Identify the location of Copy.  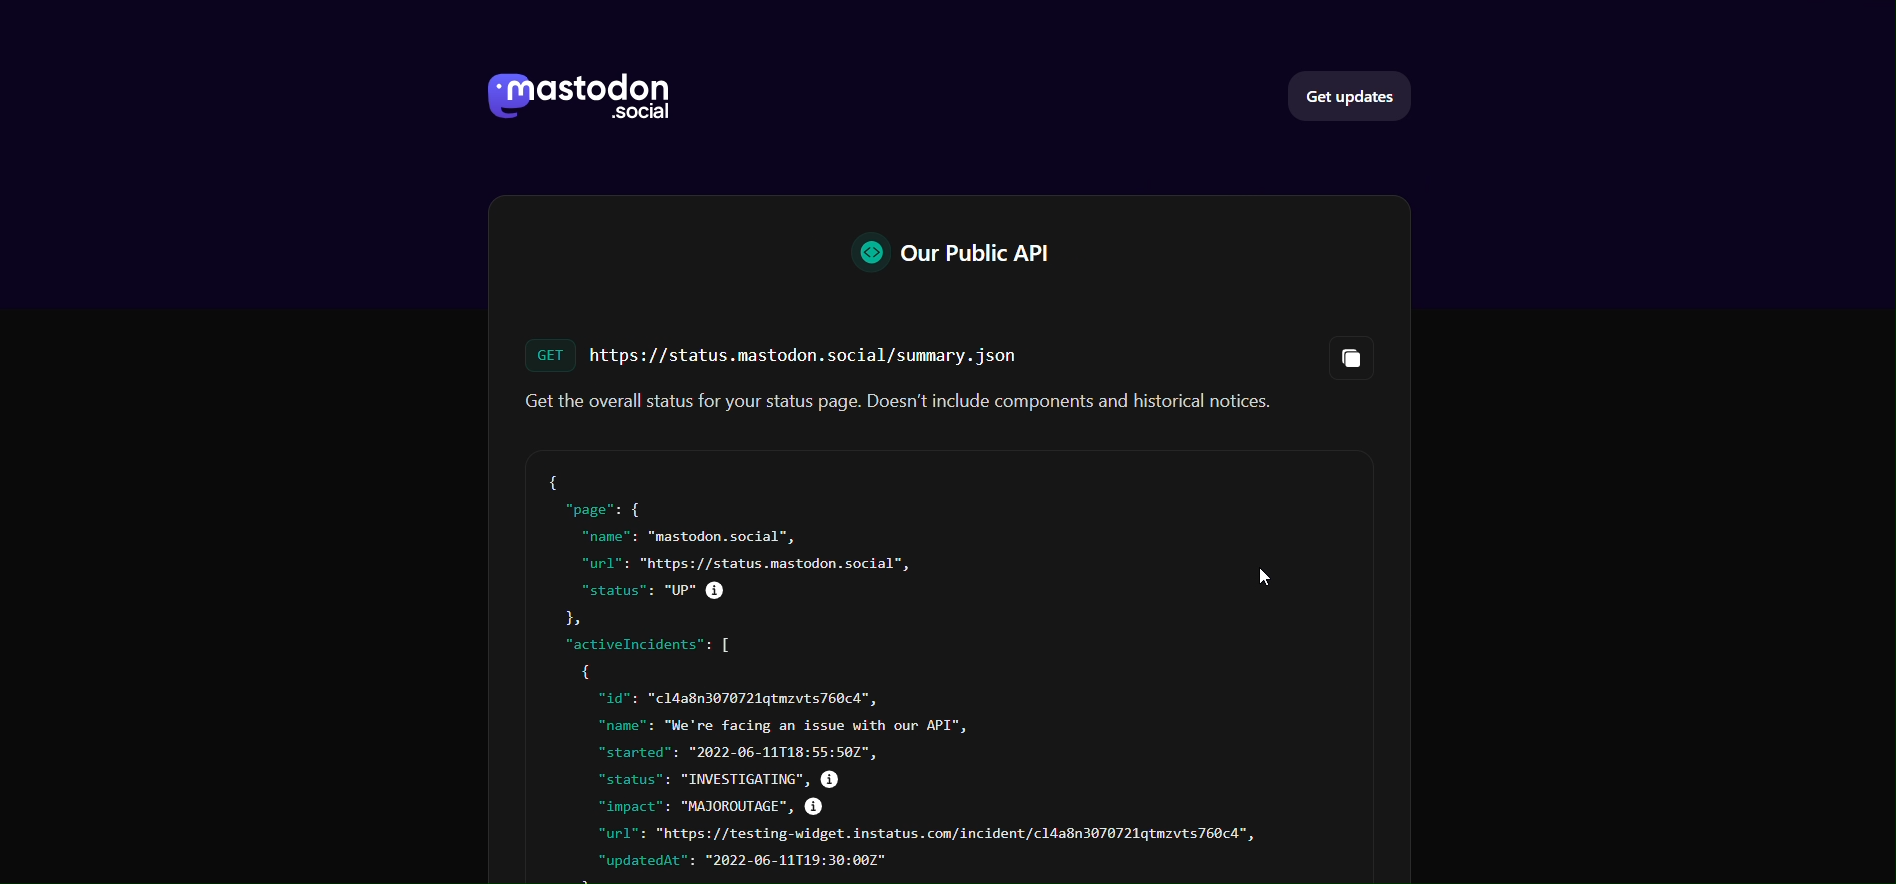
(1351, 359).